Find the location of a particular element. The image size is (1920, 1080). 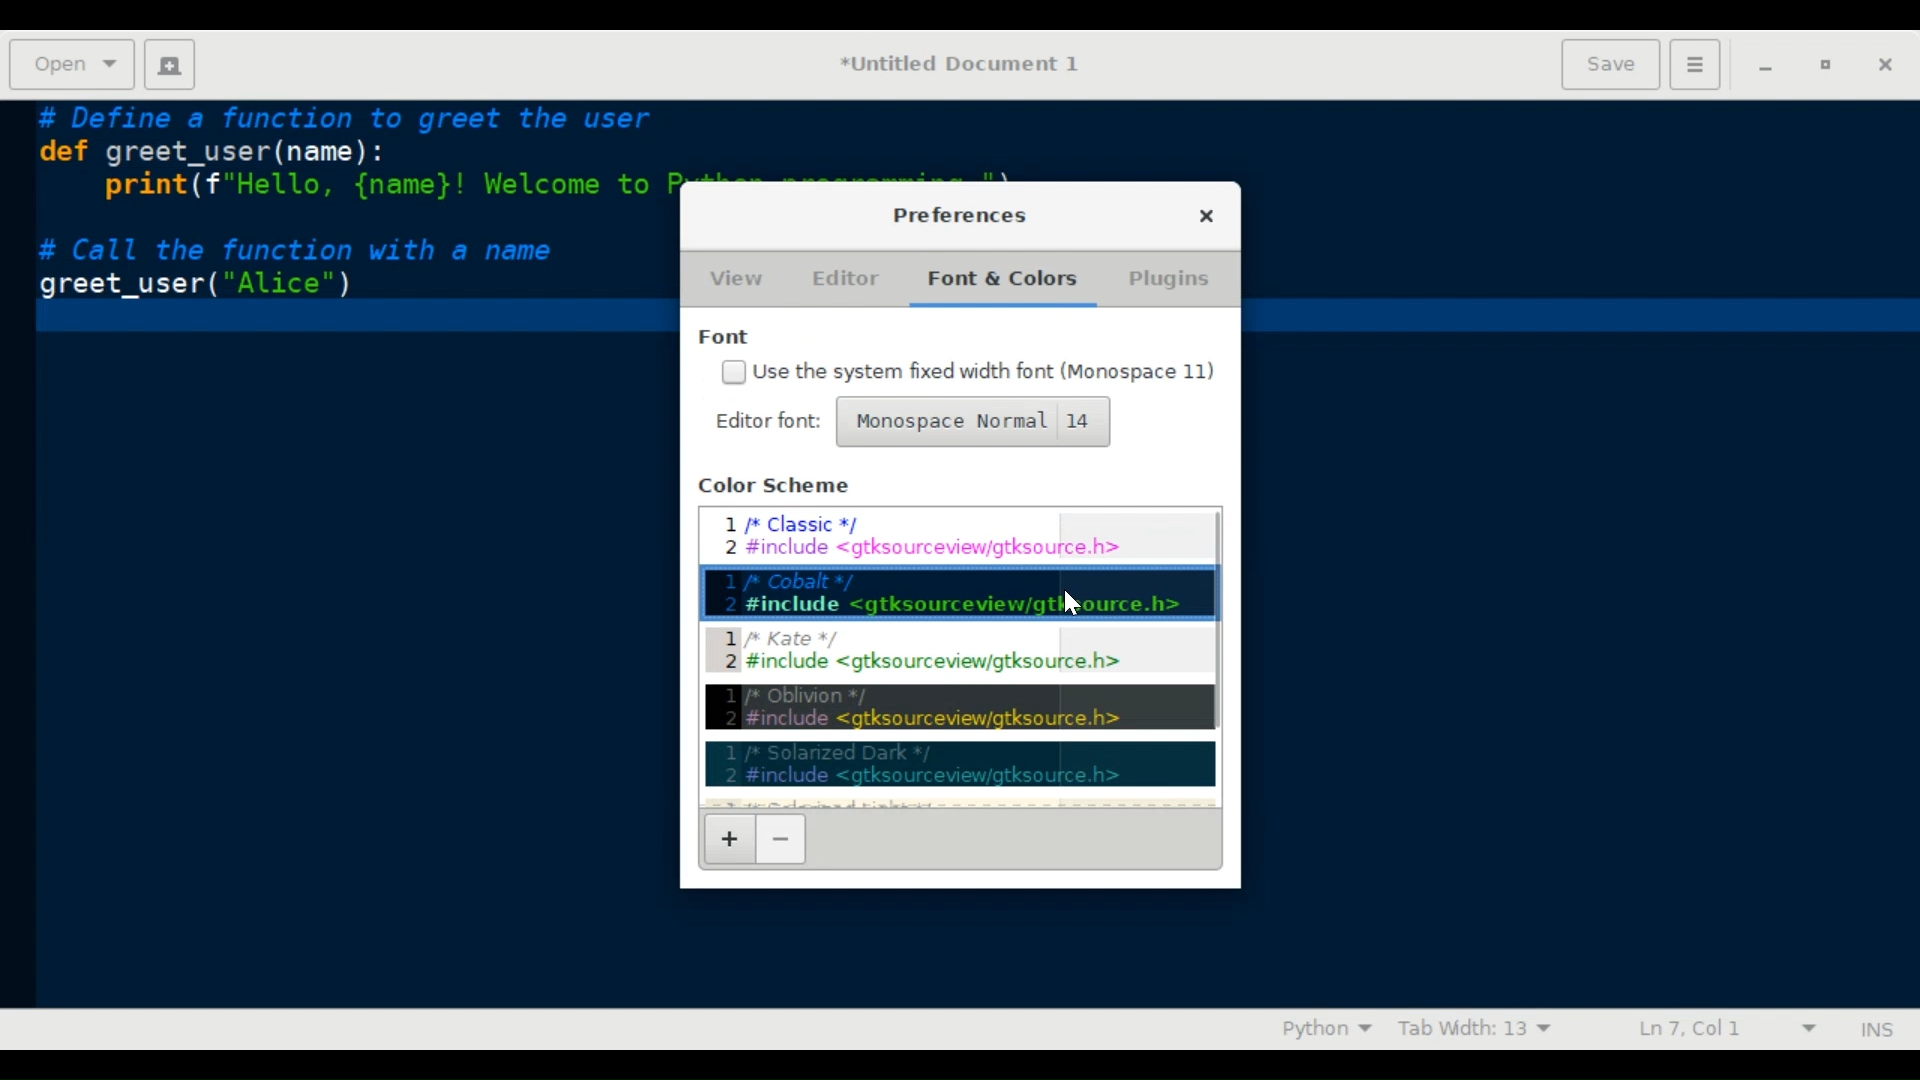

(un)check Use the system fixed width font (Monospace 11) is located at coordinates (967, 373).